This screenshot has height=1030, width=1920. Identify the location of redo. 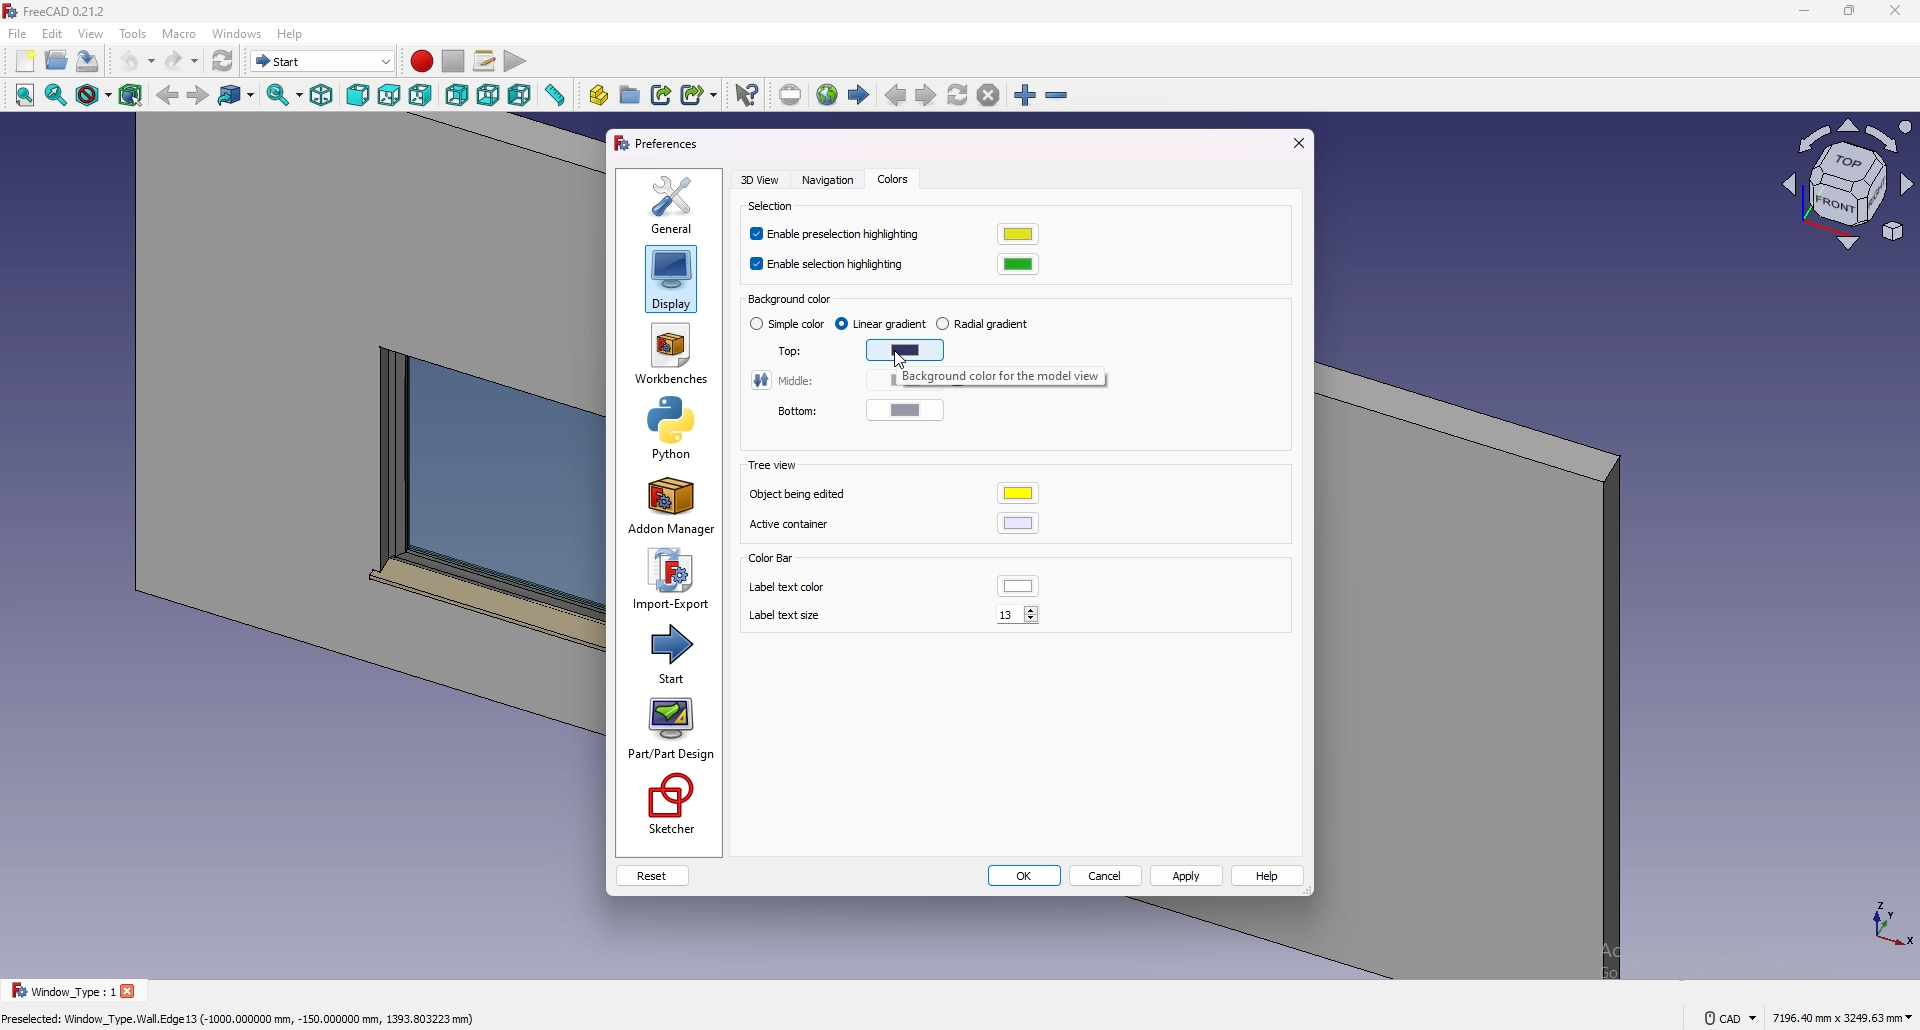
(181, 61).